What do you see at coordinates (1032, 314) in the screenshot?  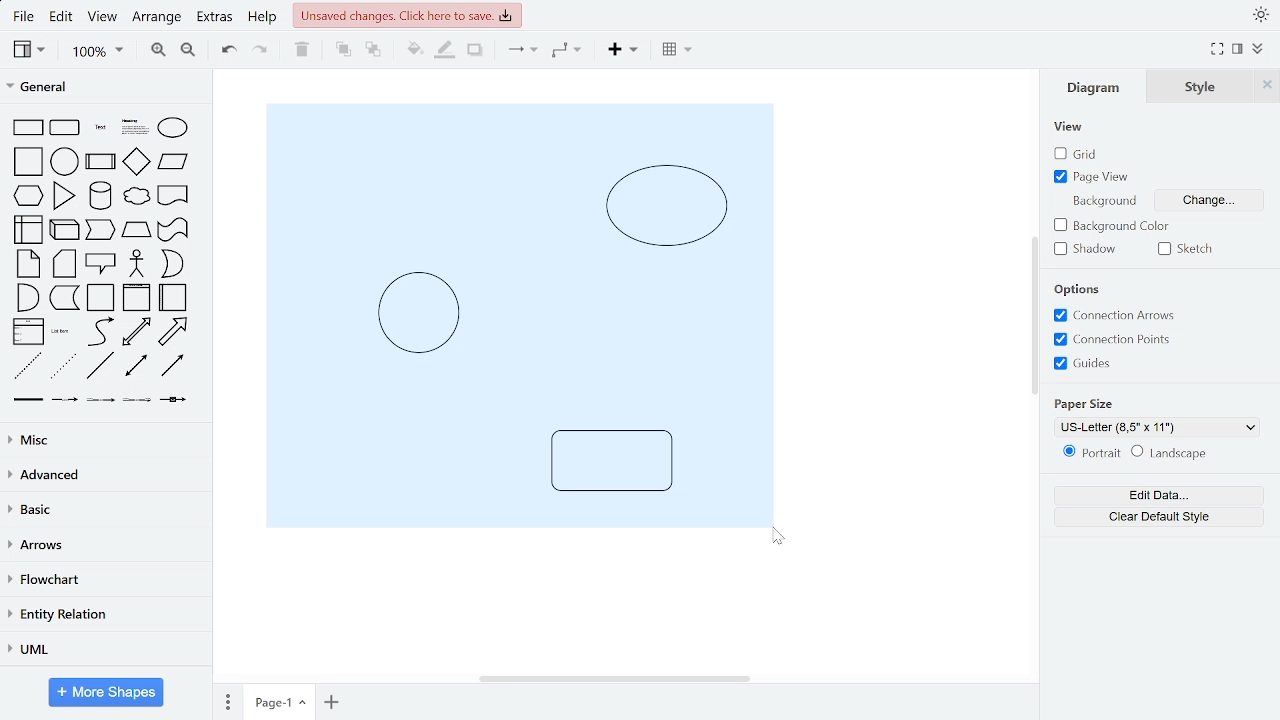 I see `vertical scrollbar` at bounding box center [1032, 314].